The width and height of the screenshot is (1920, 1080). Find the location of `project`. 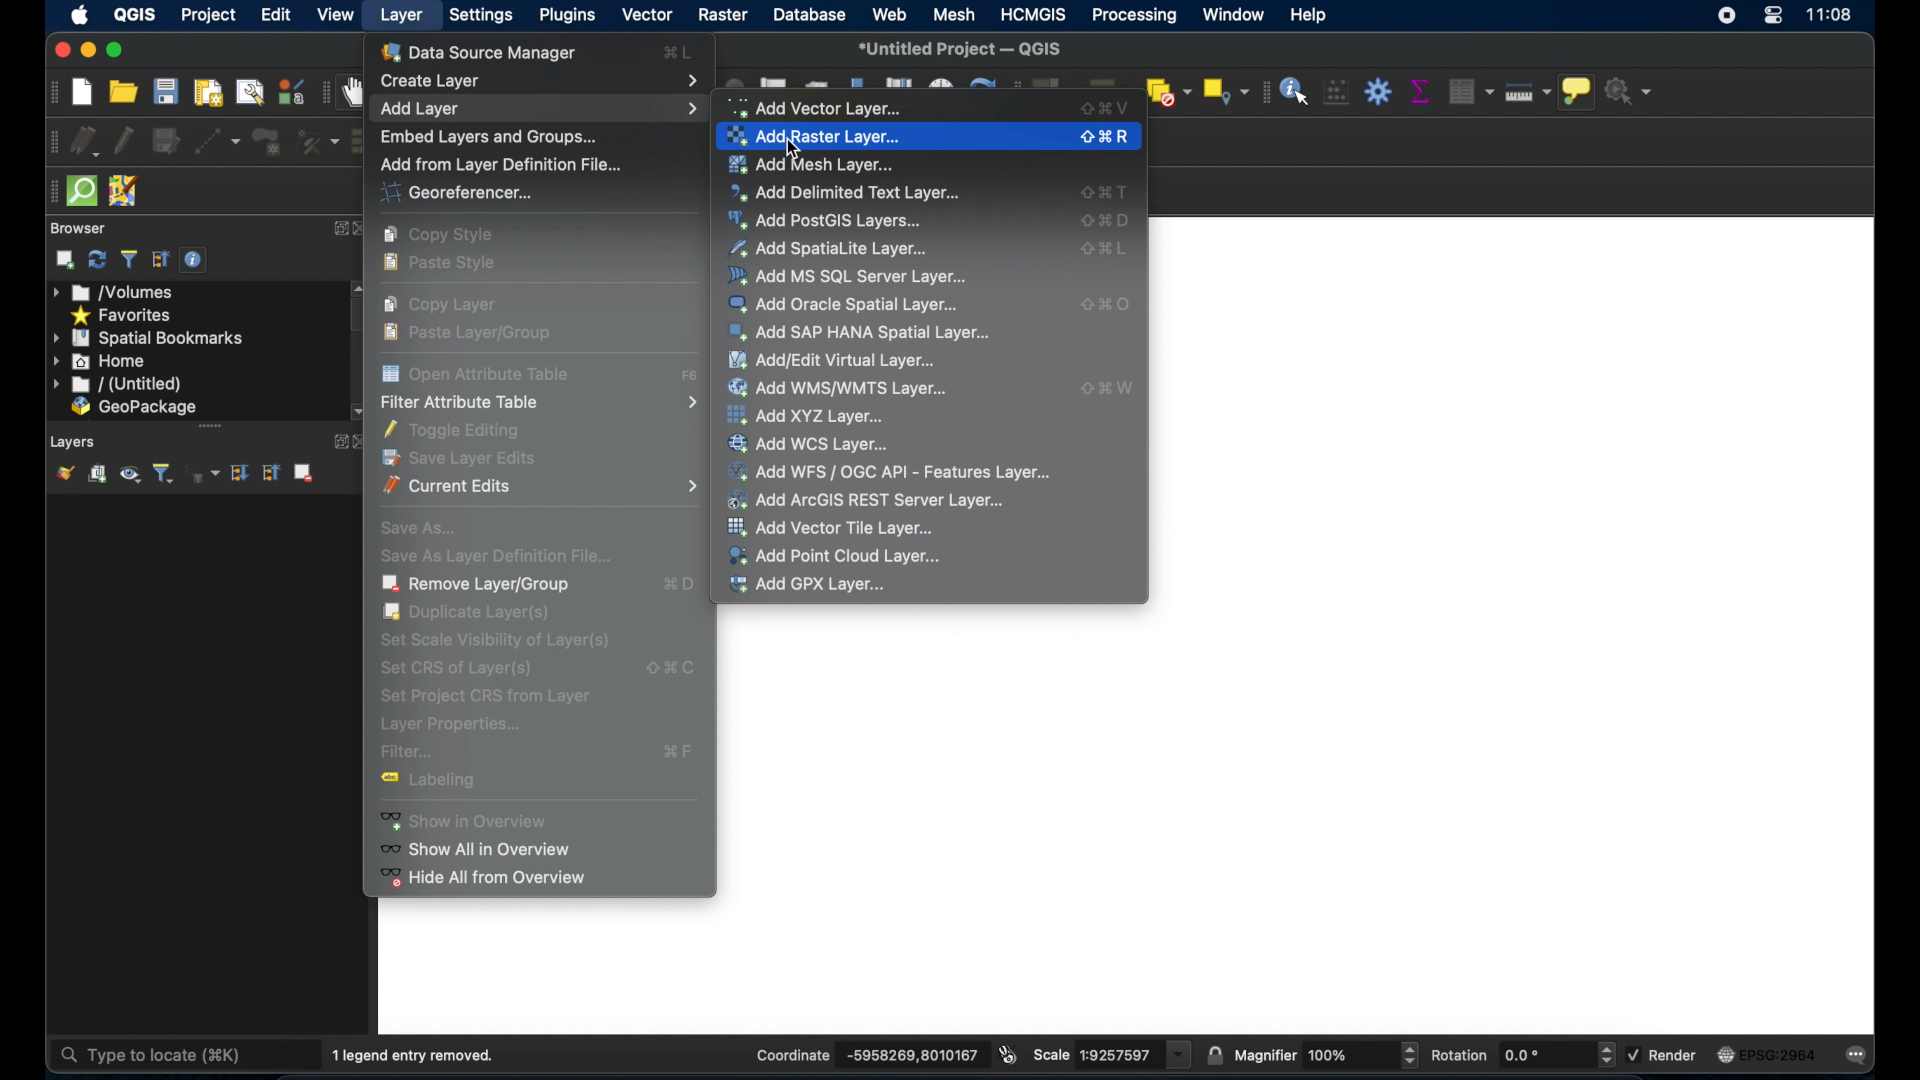

project is located at coordinates (209, 14).